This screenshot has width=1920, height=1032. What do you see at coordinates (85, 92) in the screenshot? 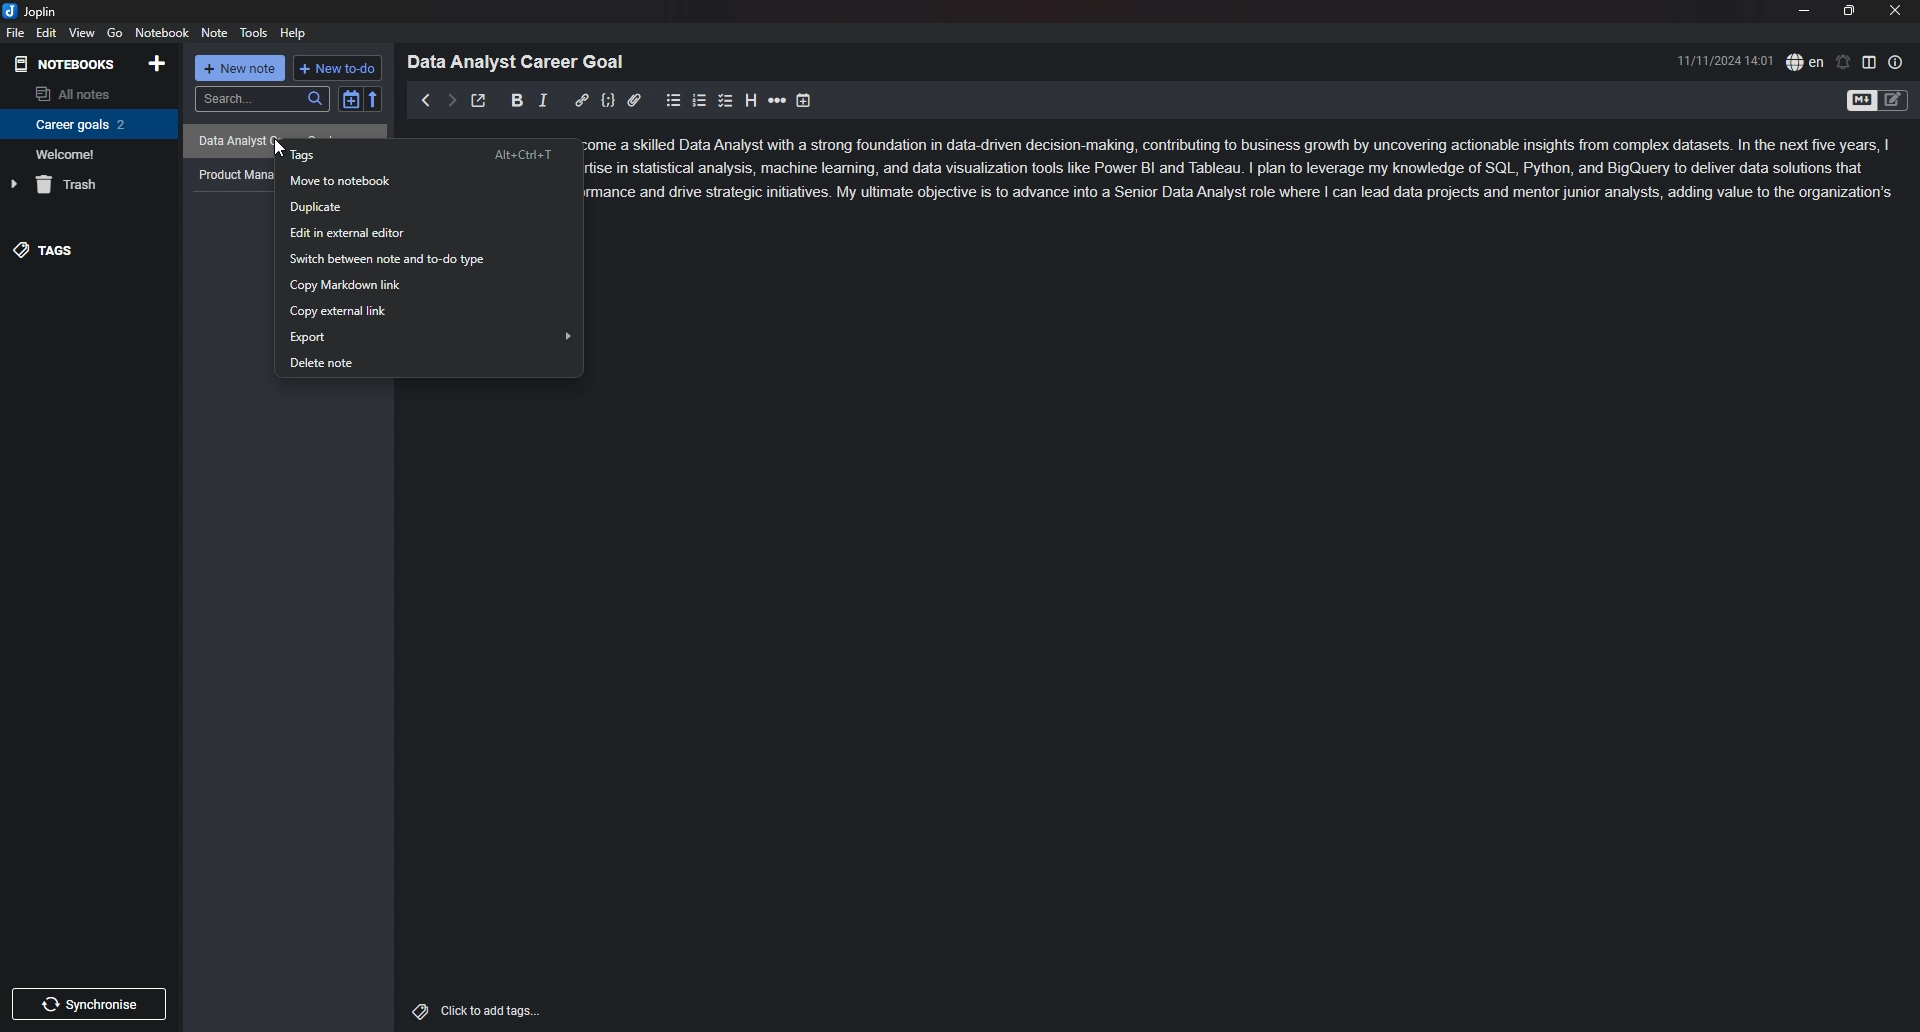
I see `all notes` at bounding box center [85, 92].